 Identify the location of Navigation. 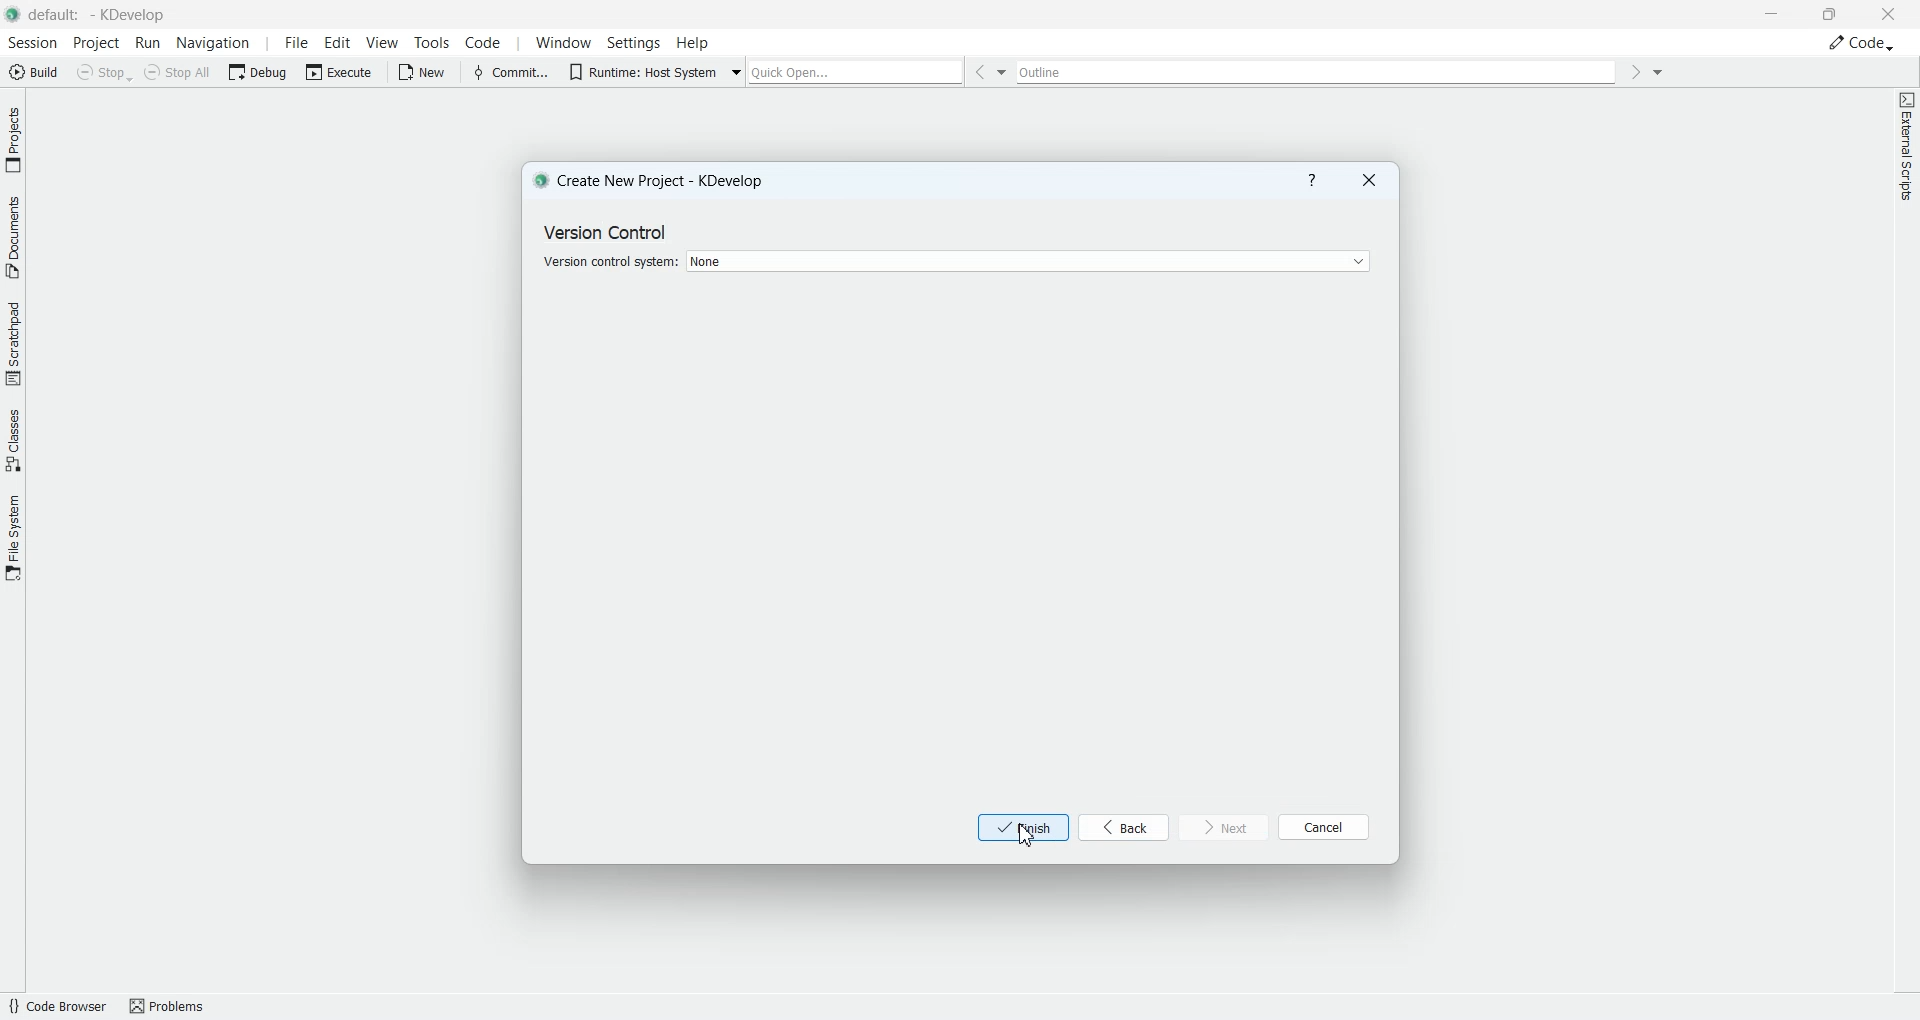
(216, 43).